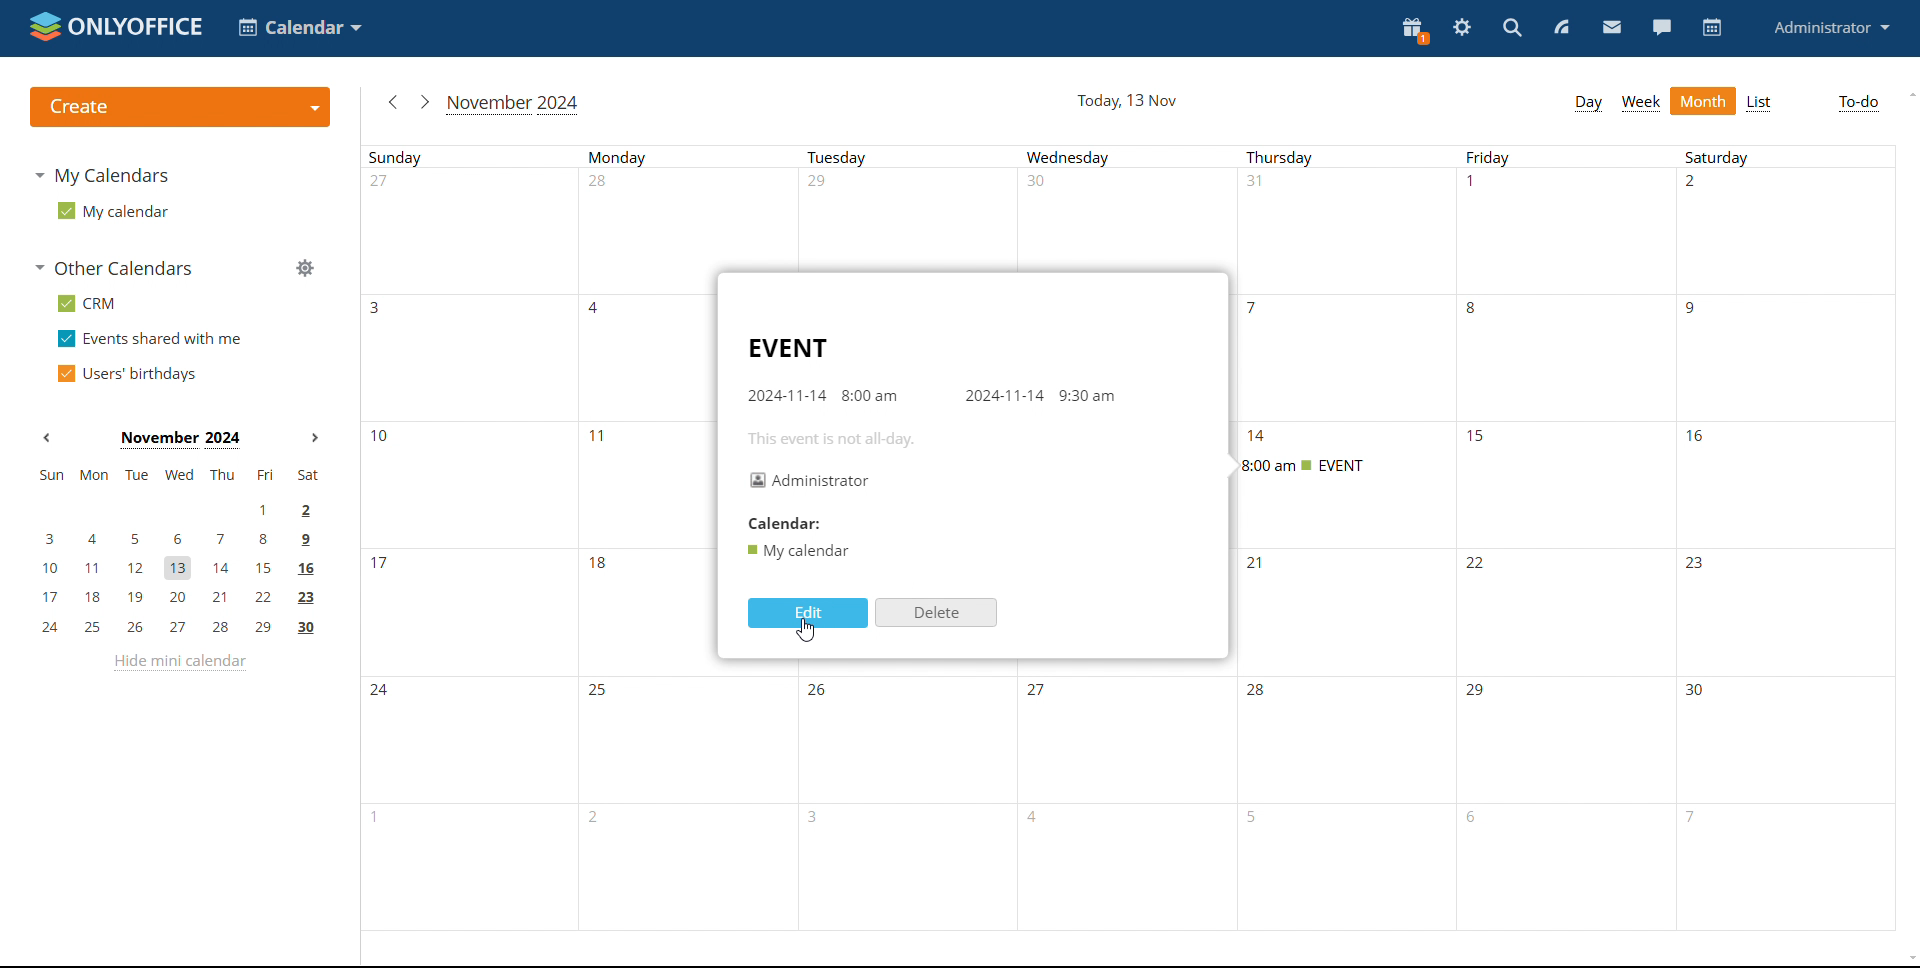 The image size is (1920, 968). I want to click on existing event, so click(1301, 465).